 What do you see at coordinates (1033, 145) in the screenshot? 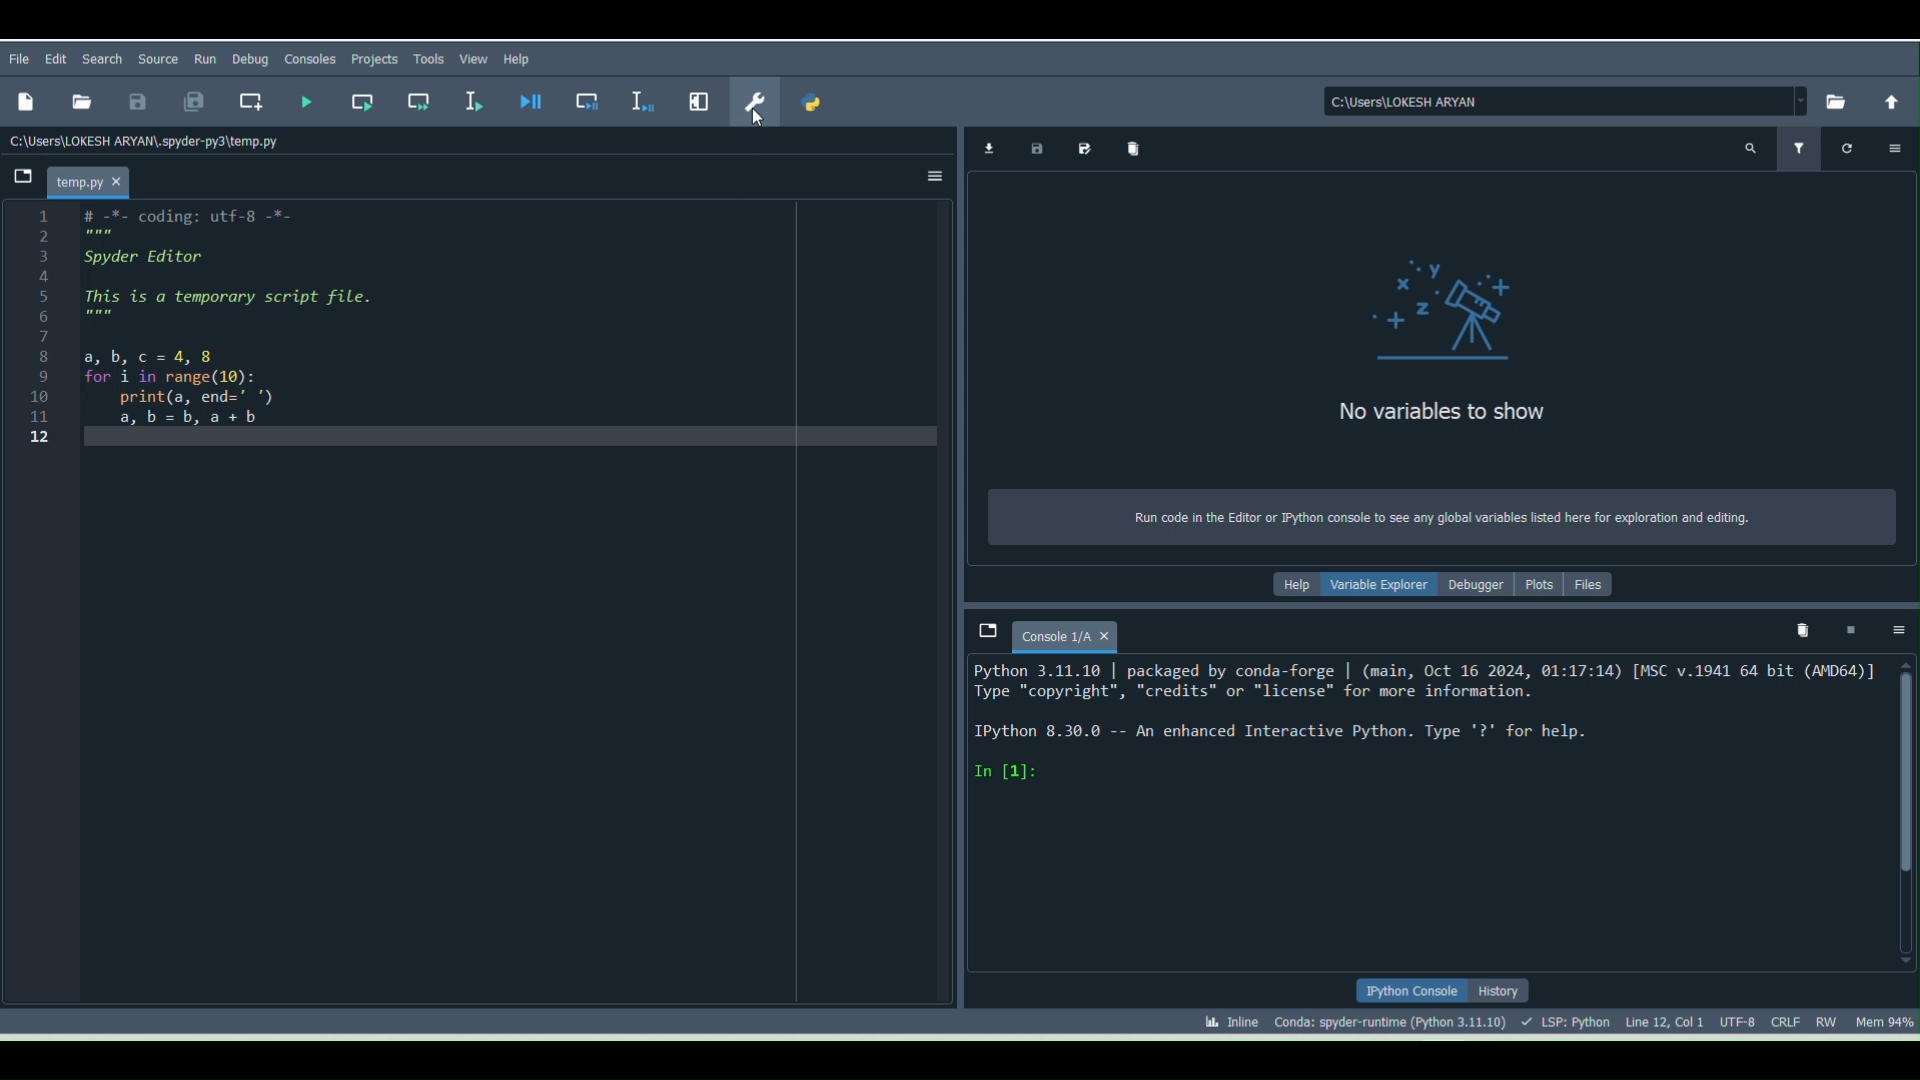
I see `Save data` at bounding box center [1033, 145].